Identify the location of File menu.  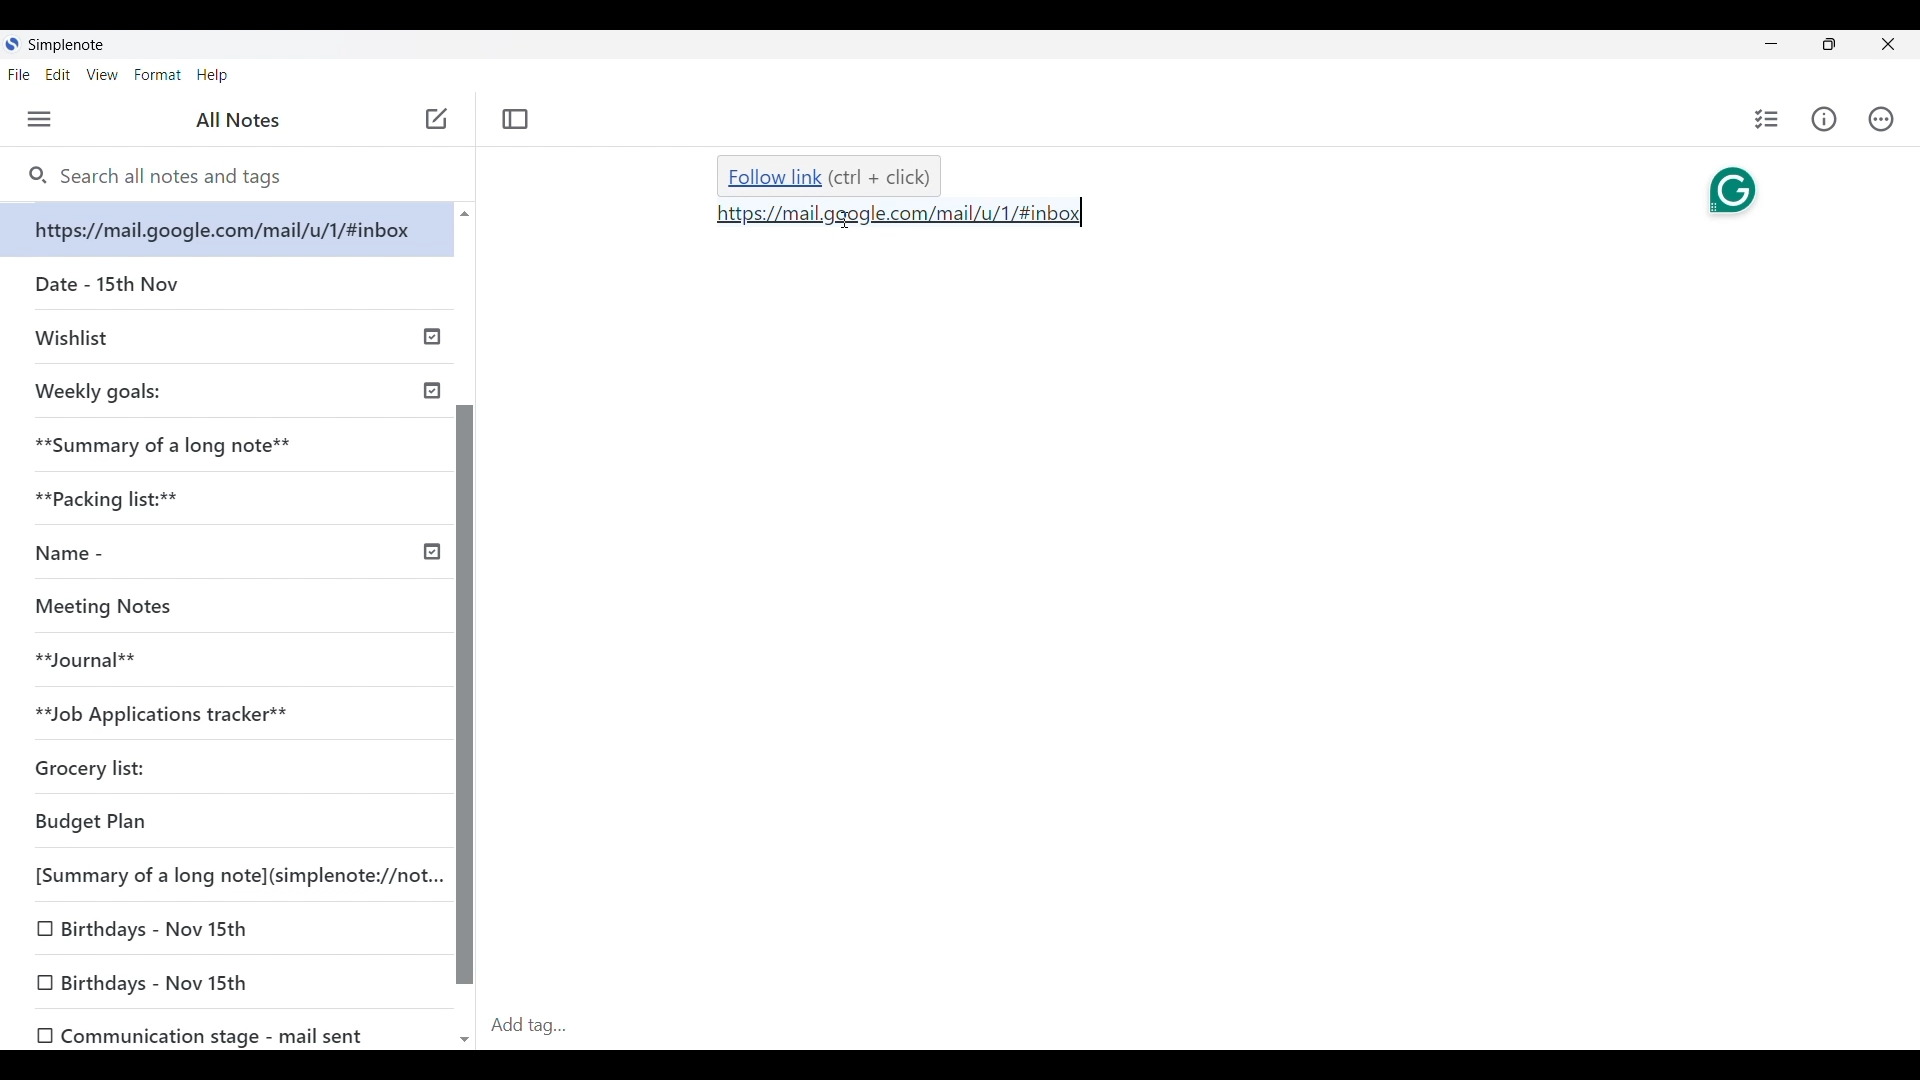
(19, 75).